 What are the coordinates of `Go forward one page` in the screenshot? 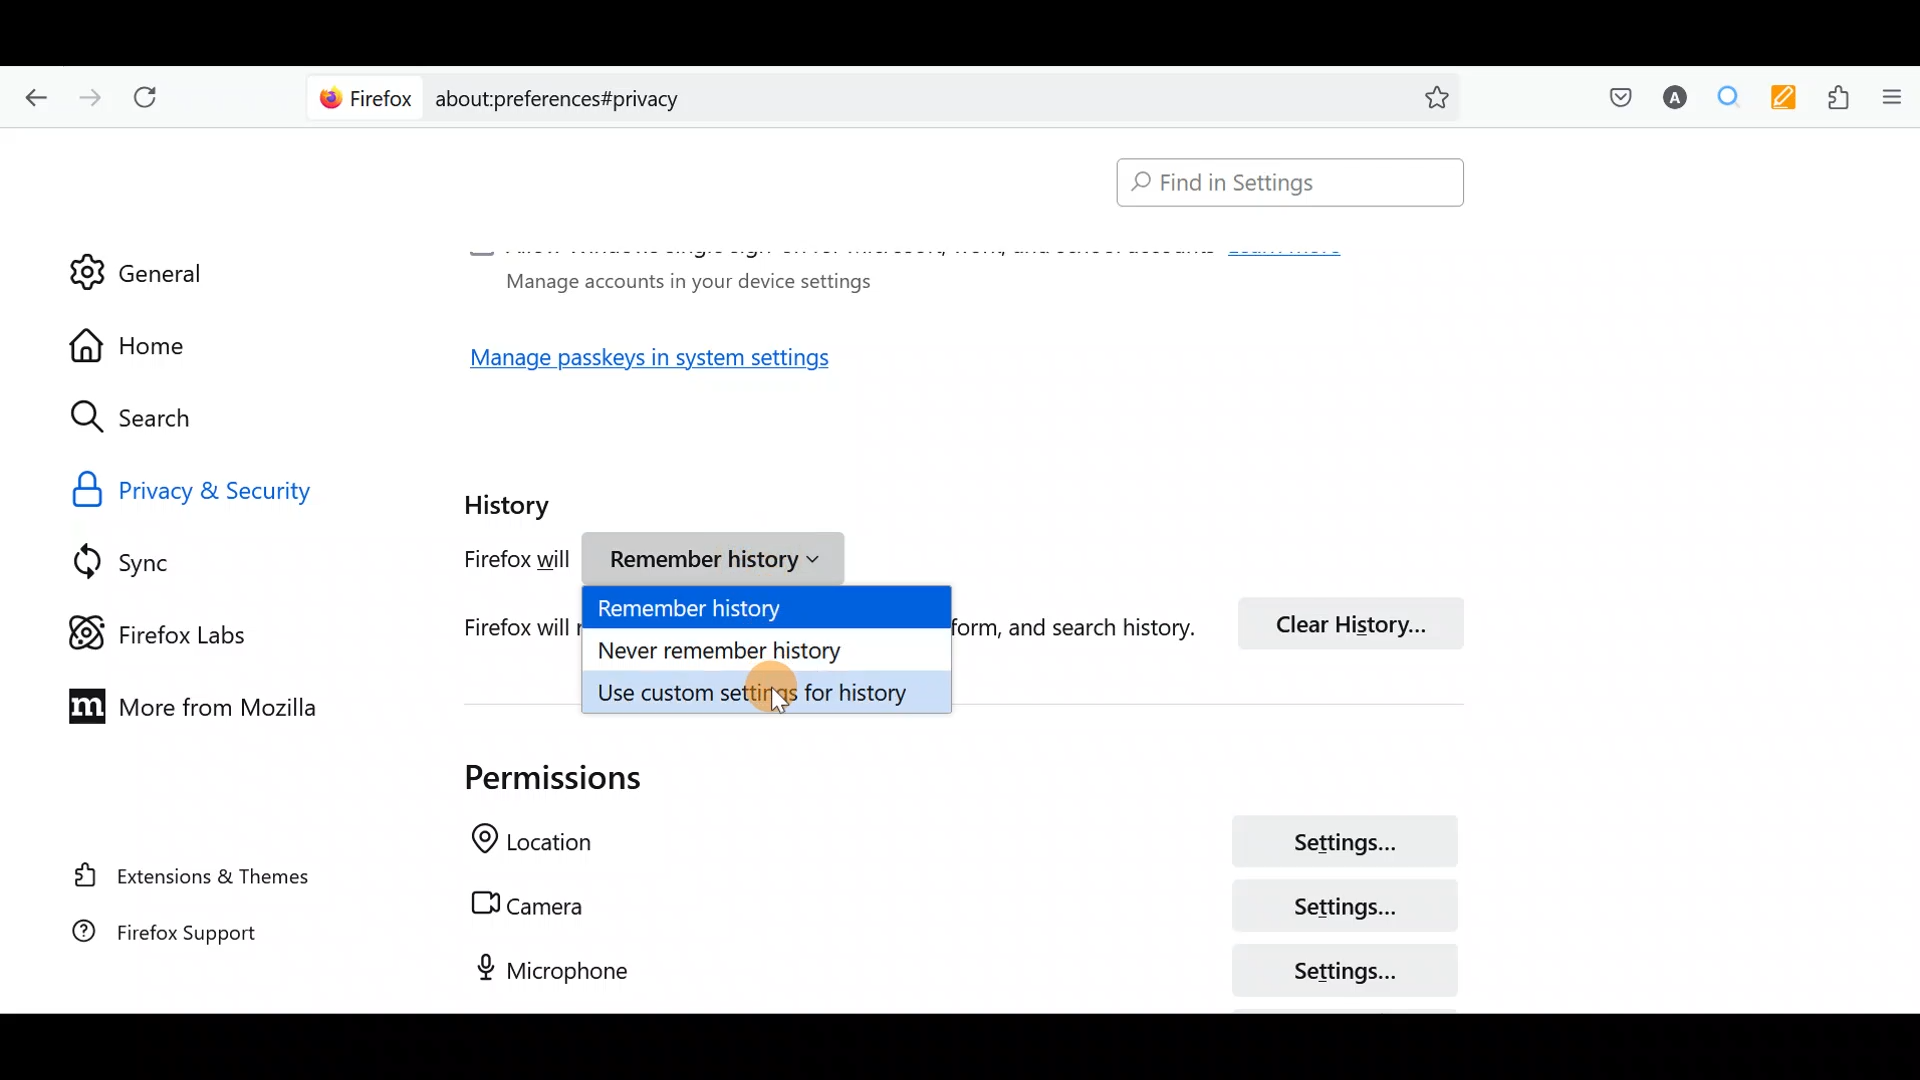 It's located at (88, 92).